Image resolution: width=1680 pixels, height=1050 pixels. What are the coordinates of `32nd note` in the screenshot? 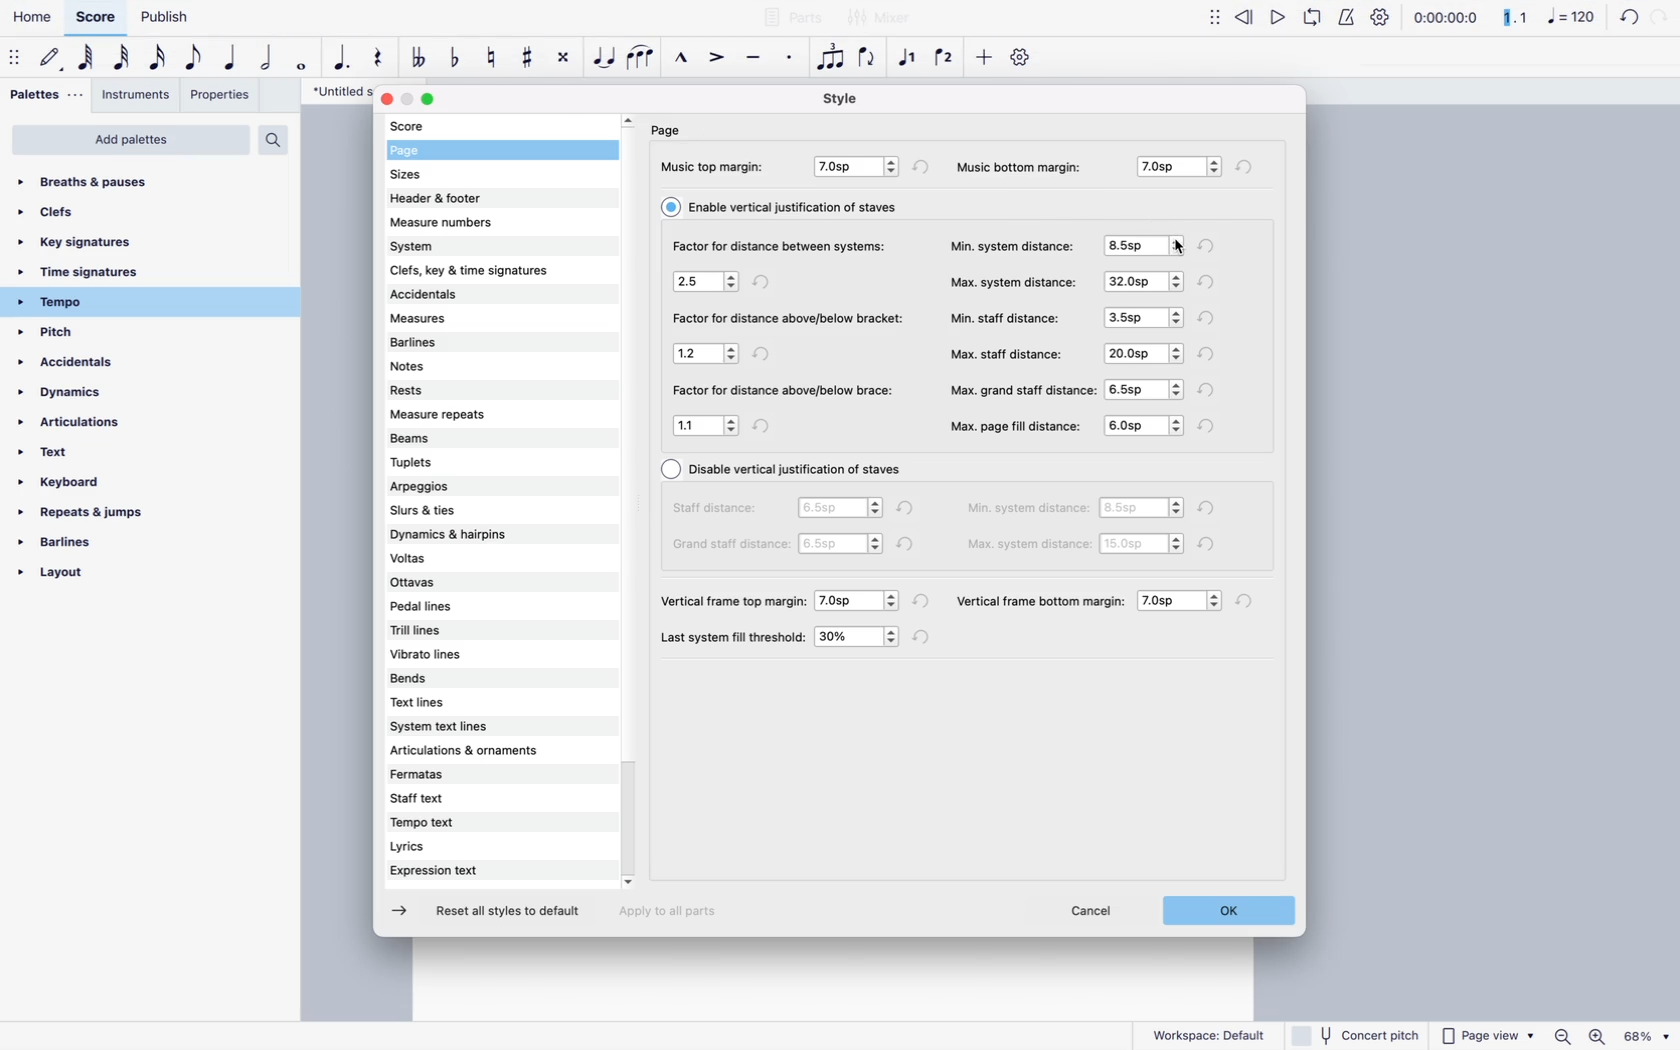 It's located at (123, 58).